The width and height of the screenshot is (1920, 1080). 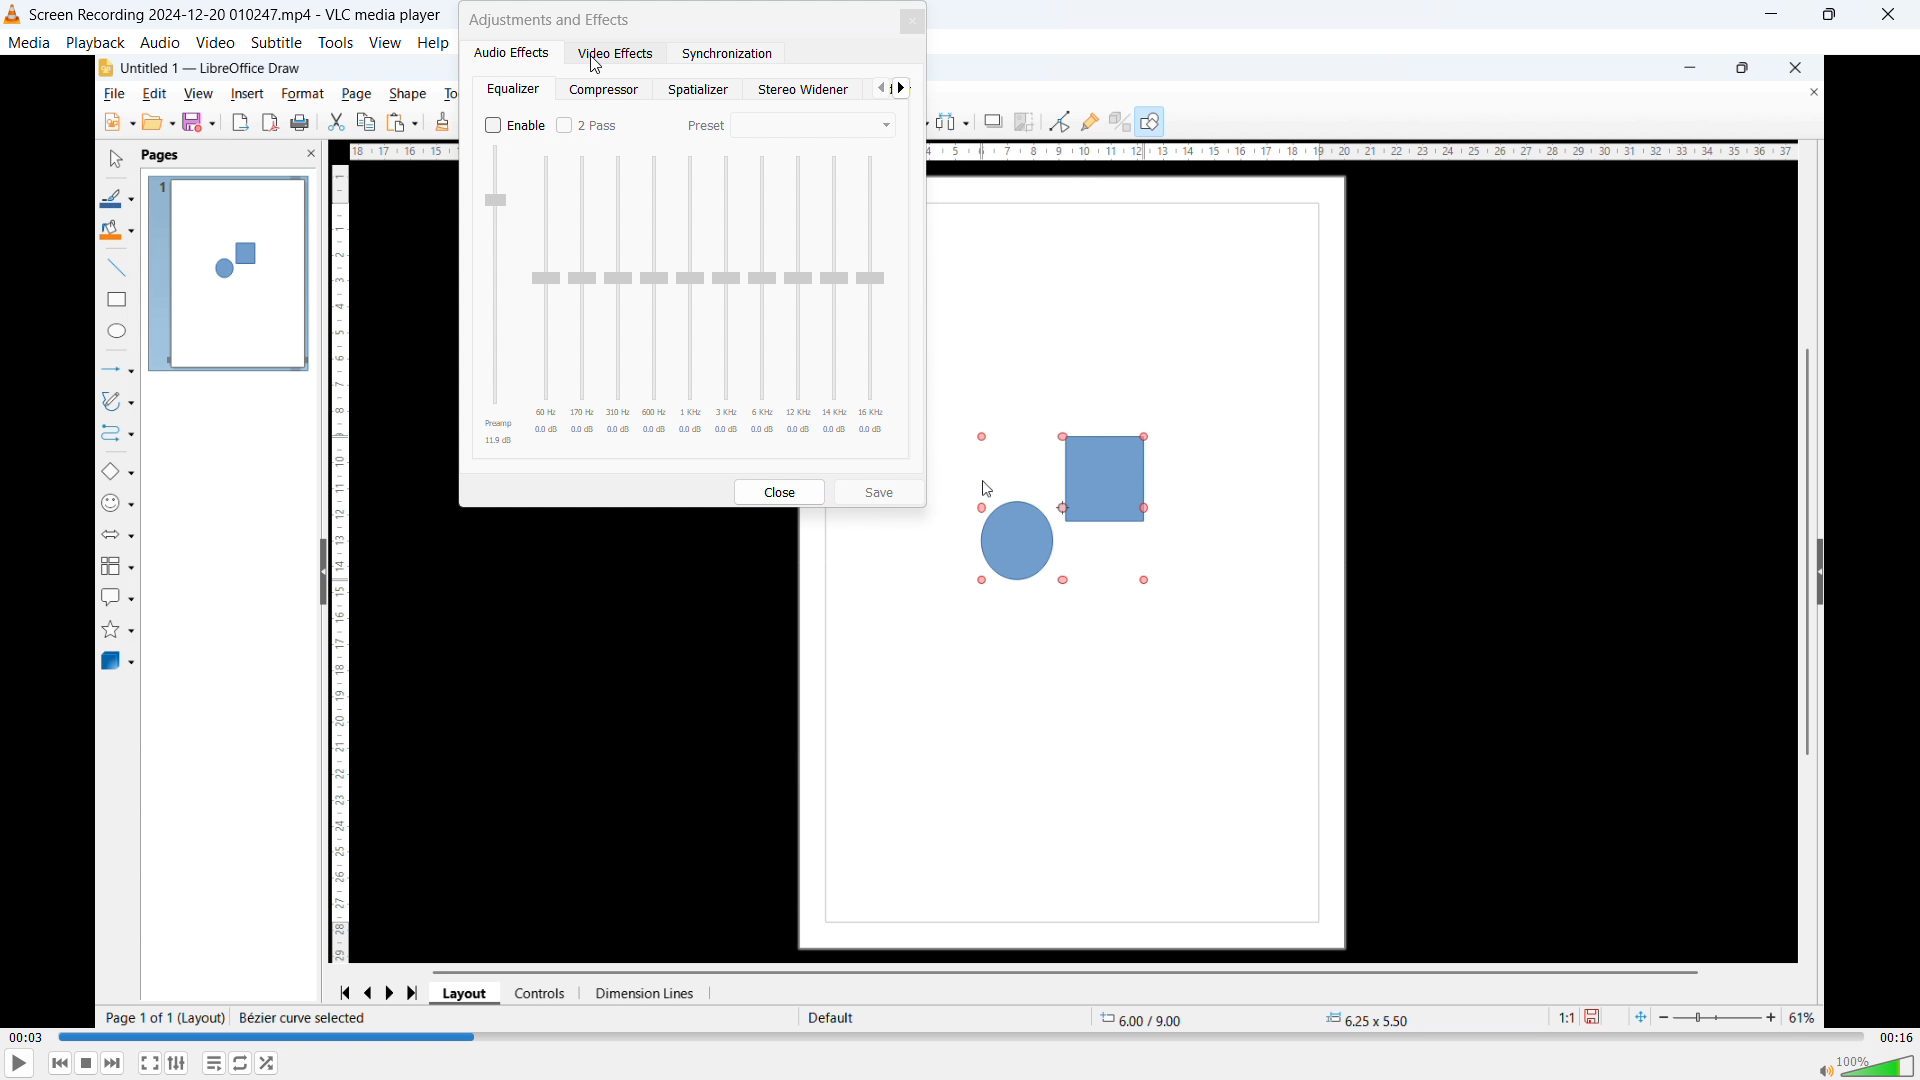 I want to click on Video duration , so click(x=1894, y=1037).